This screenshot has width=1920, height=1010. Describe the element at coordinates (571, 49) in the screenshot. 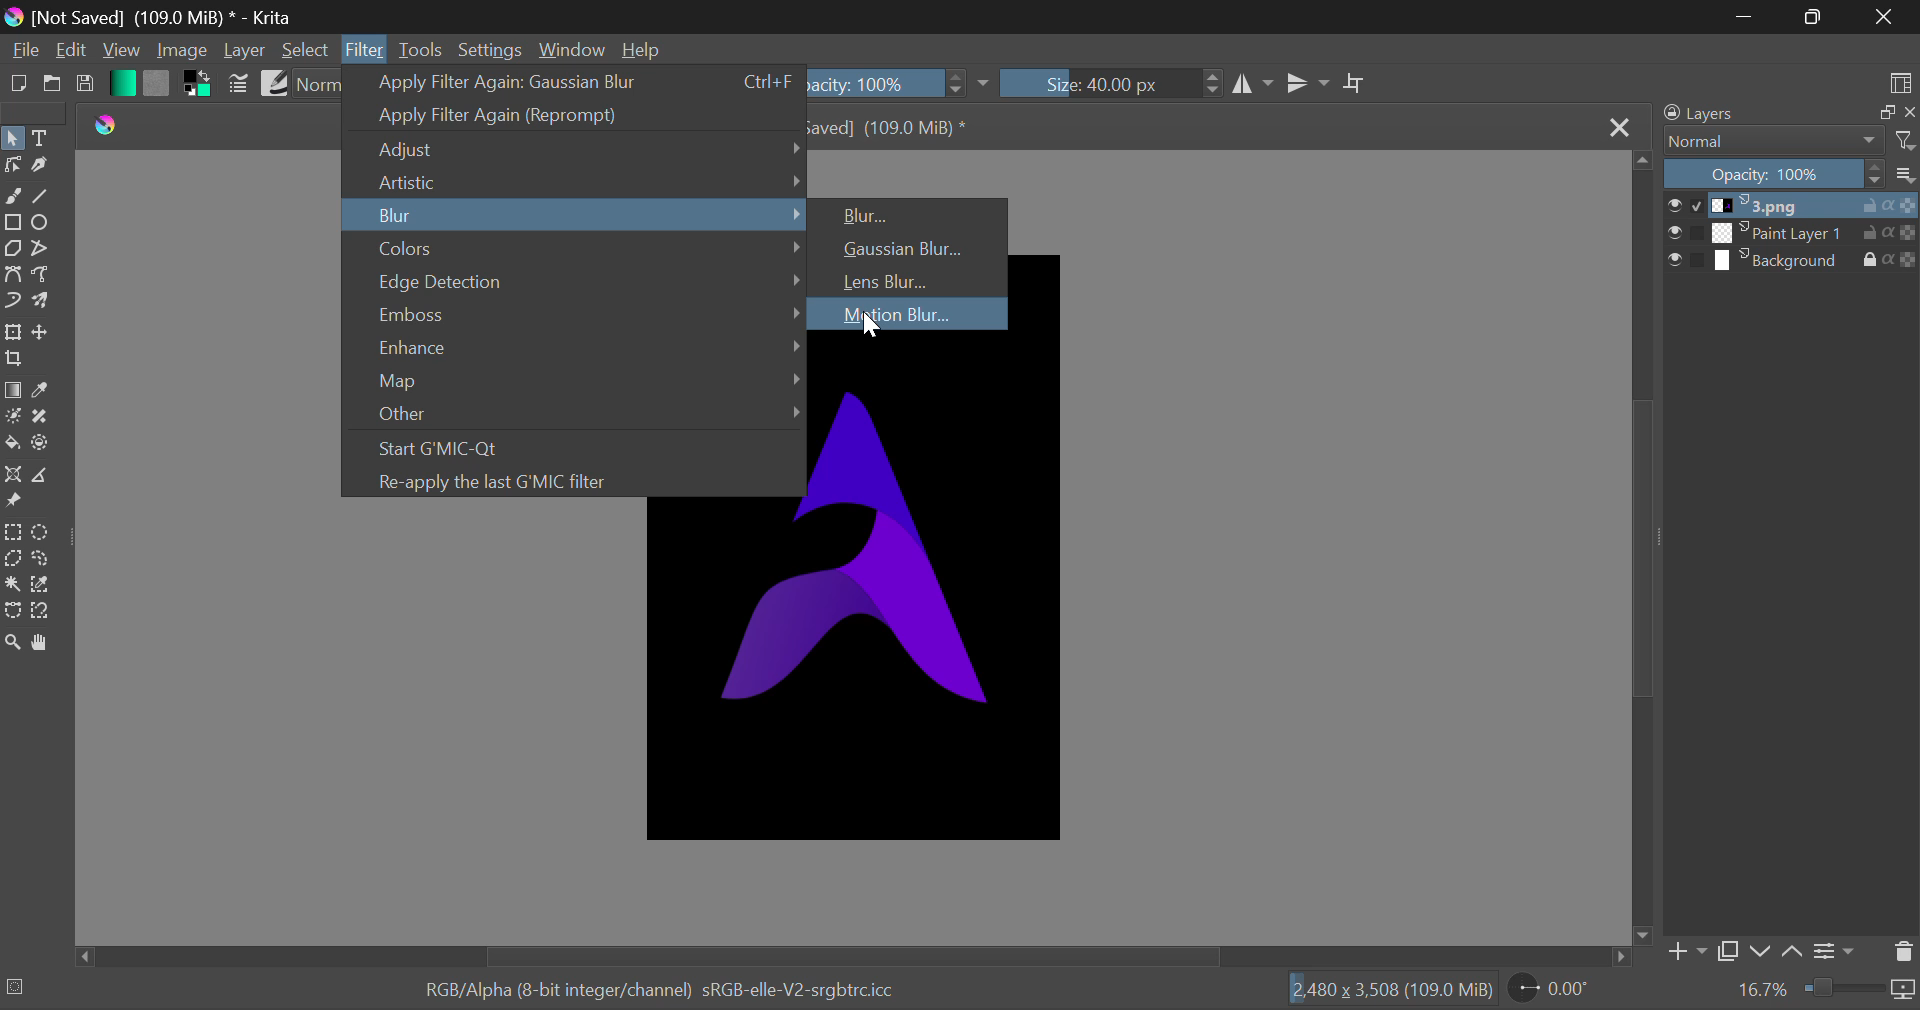

I see `Window` at that location.